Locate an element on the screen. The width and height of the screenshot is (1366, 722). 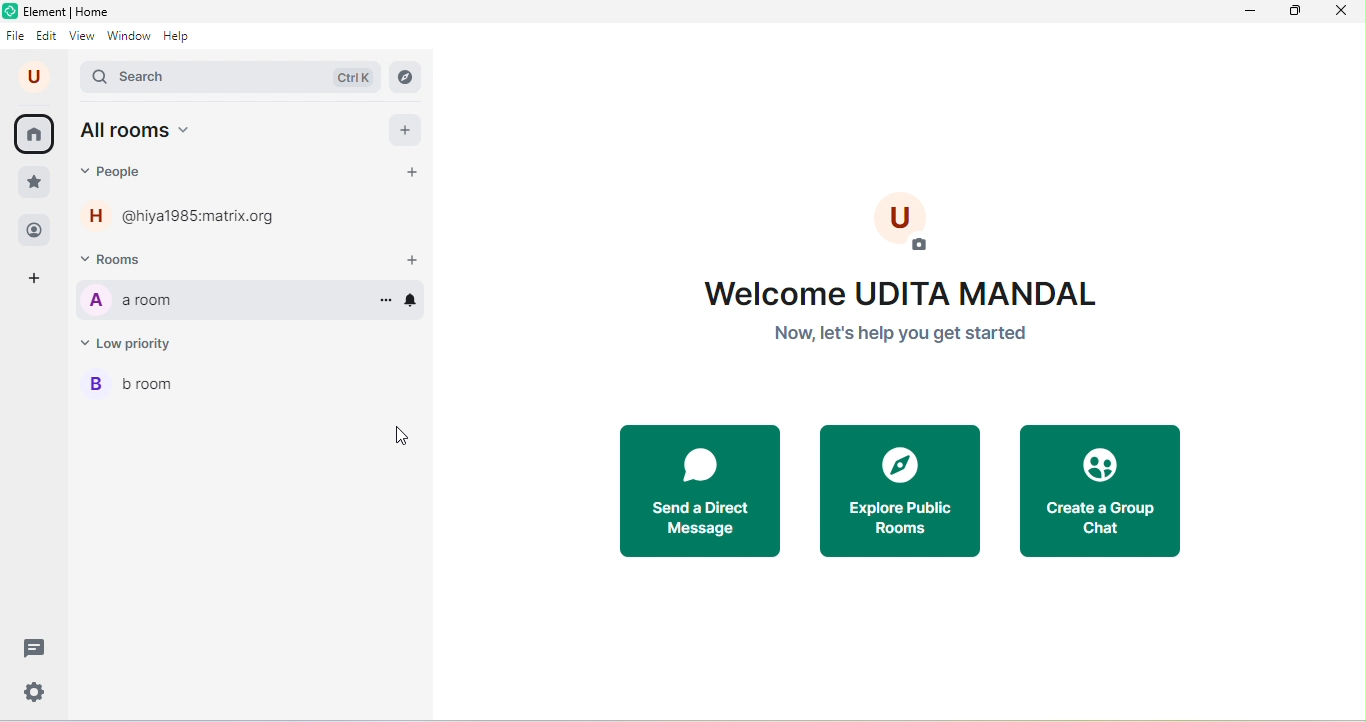
element home is located at coordinates (73, 11).